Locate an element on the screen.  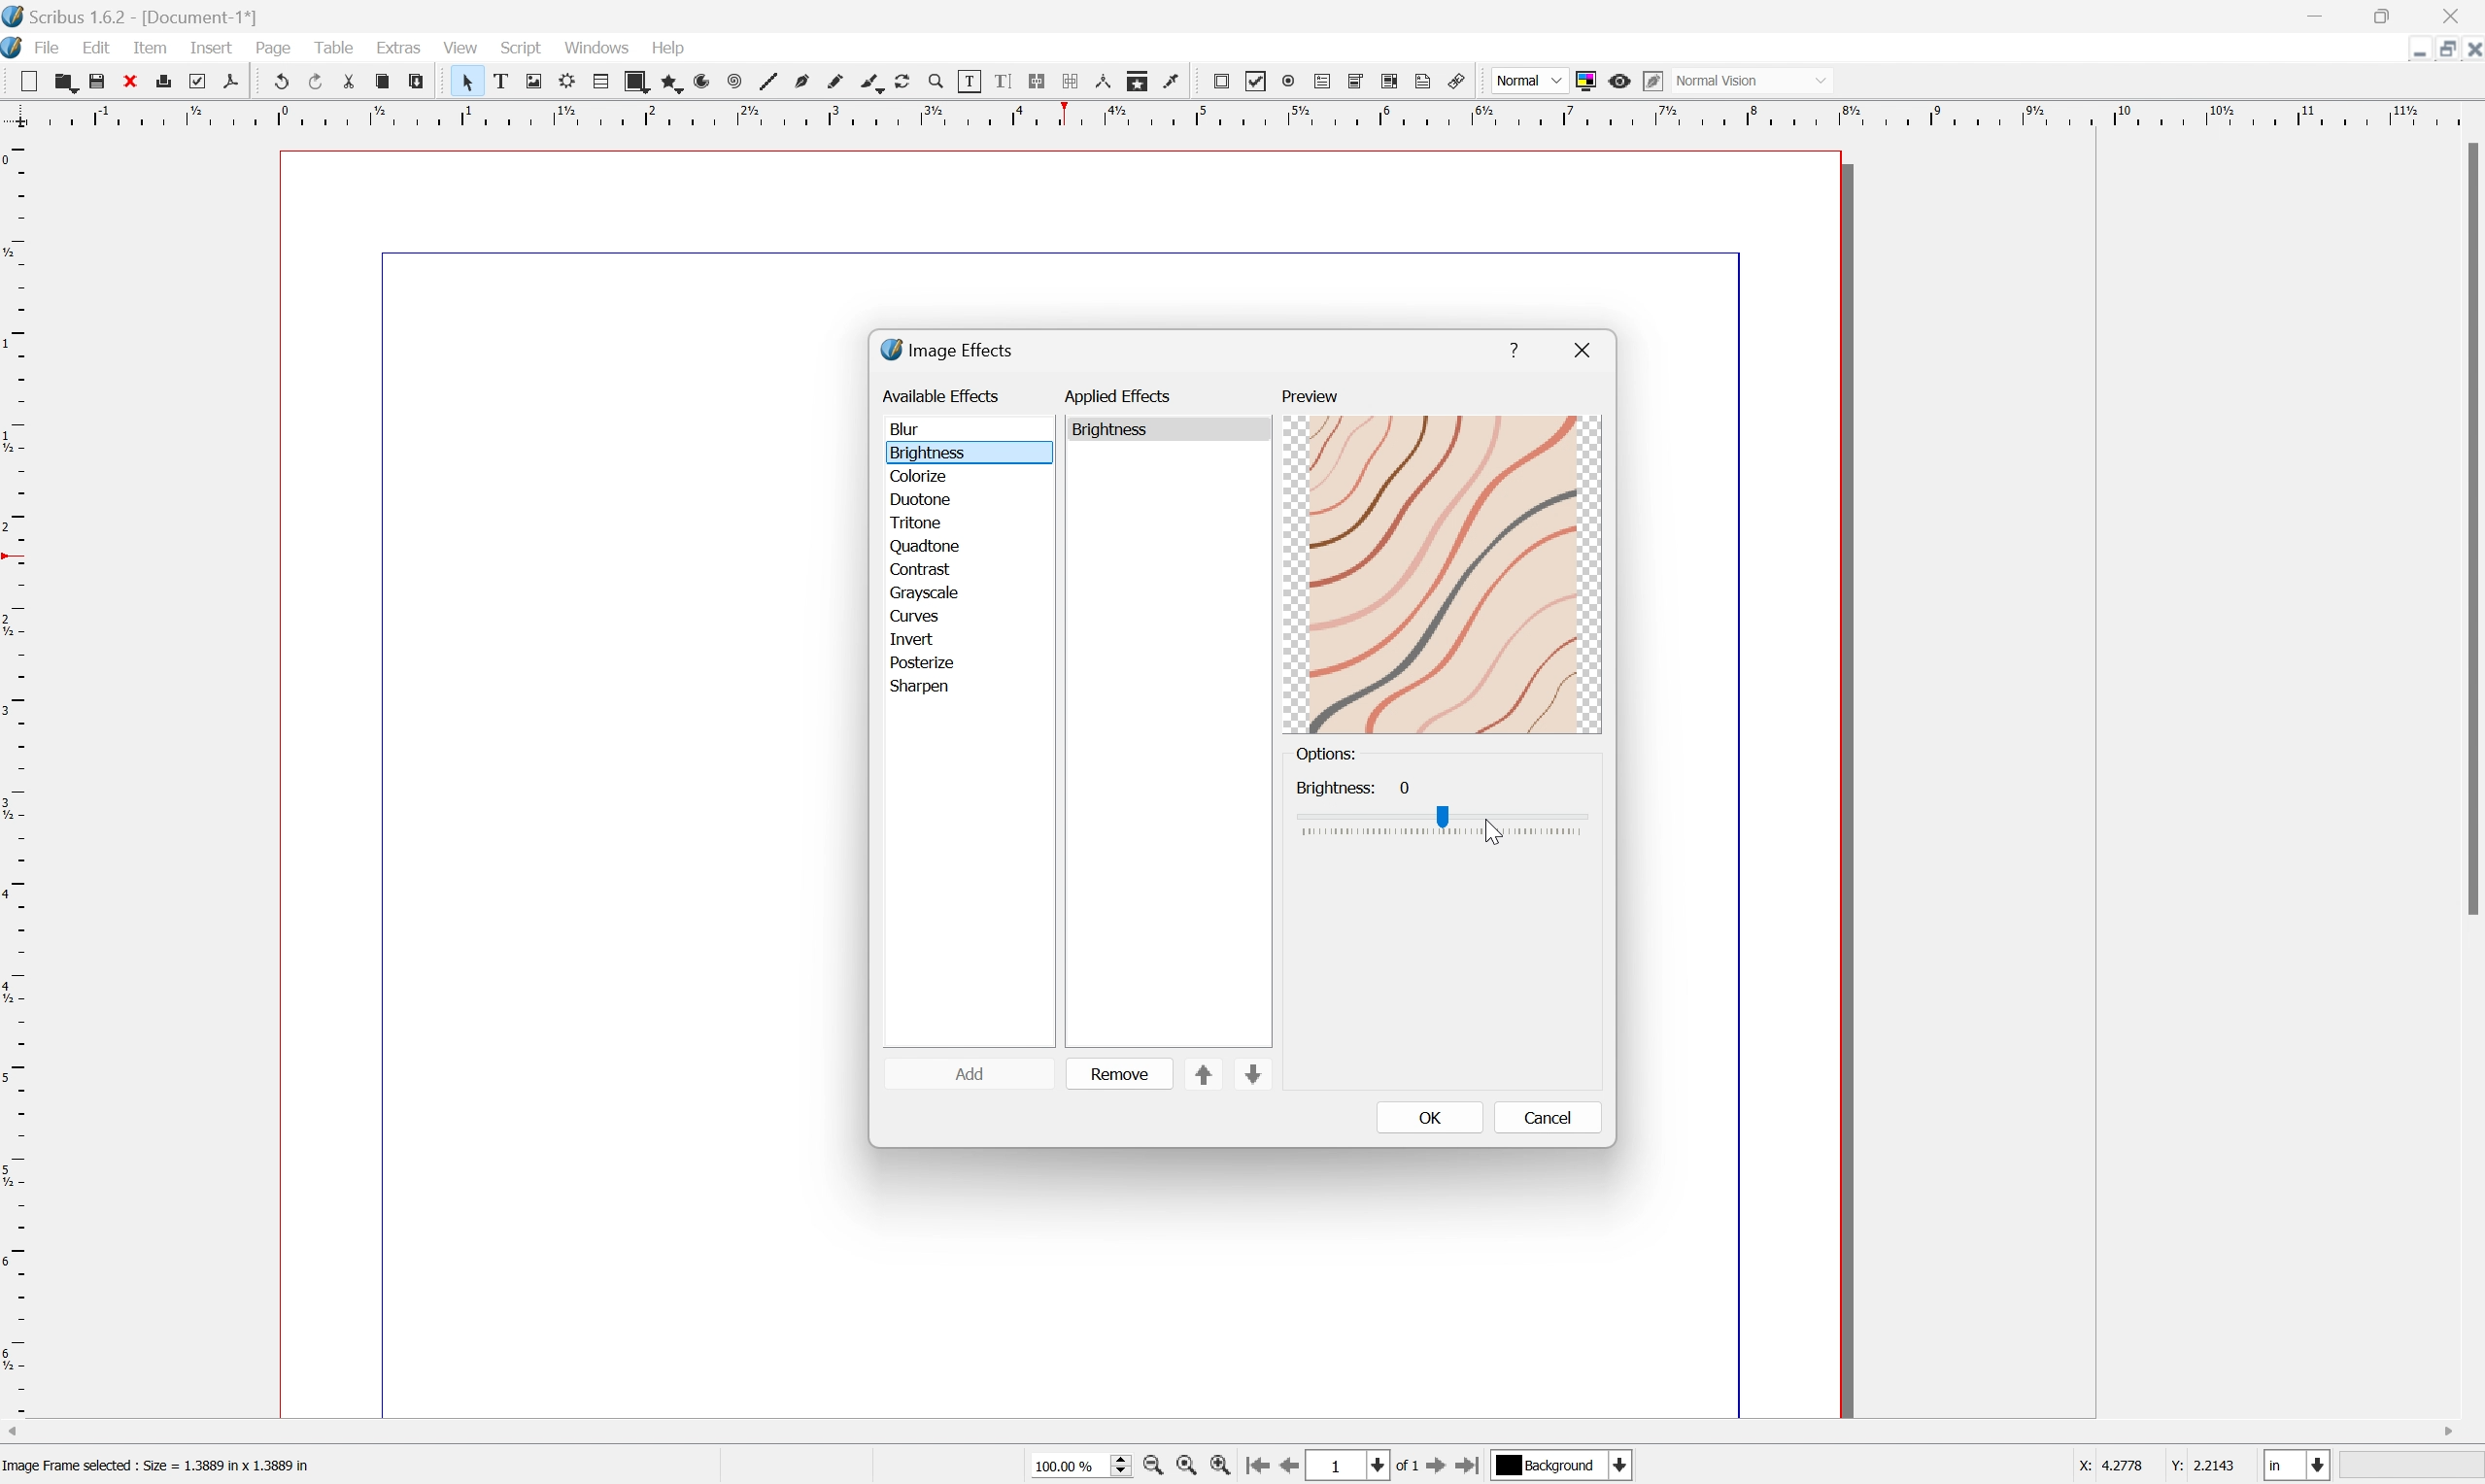
Link annotation is located at coordinates (1461, 77).